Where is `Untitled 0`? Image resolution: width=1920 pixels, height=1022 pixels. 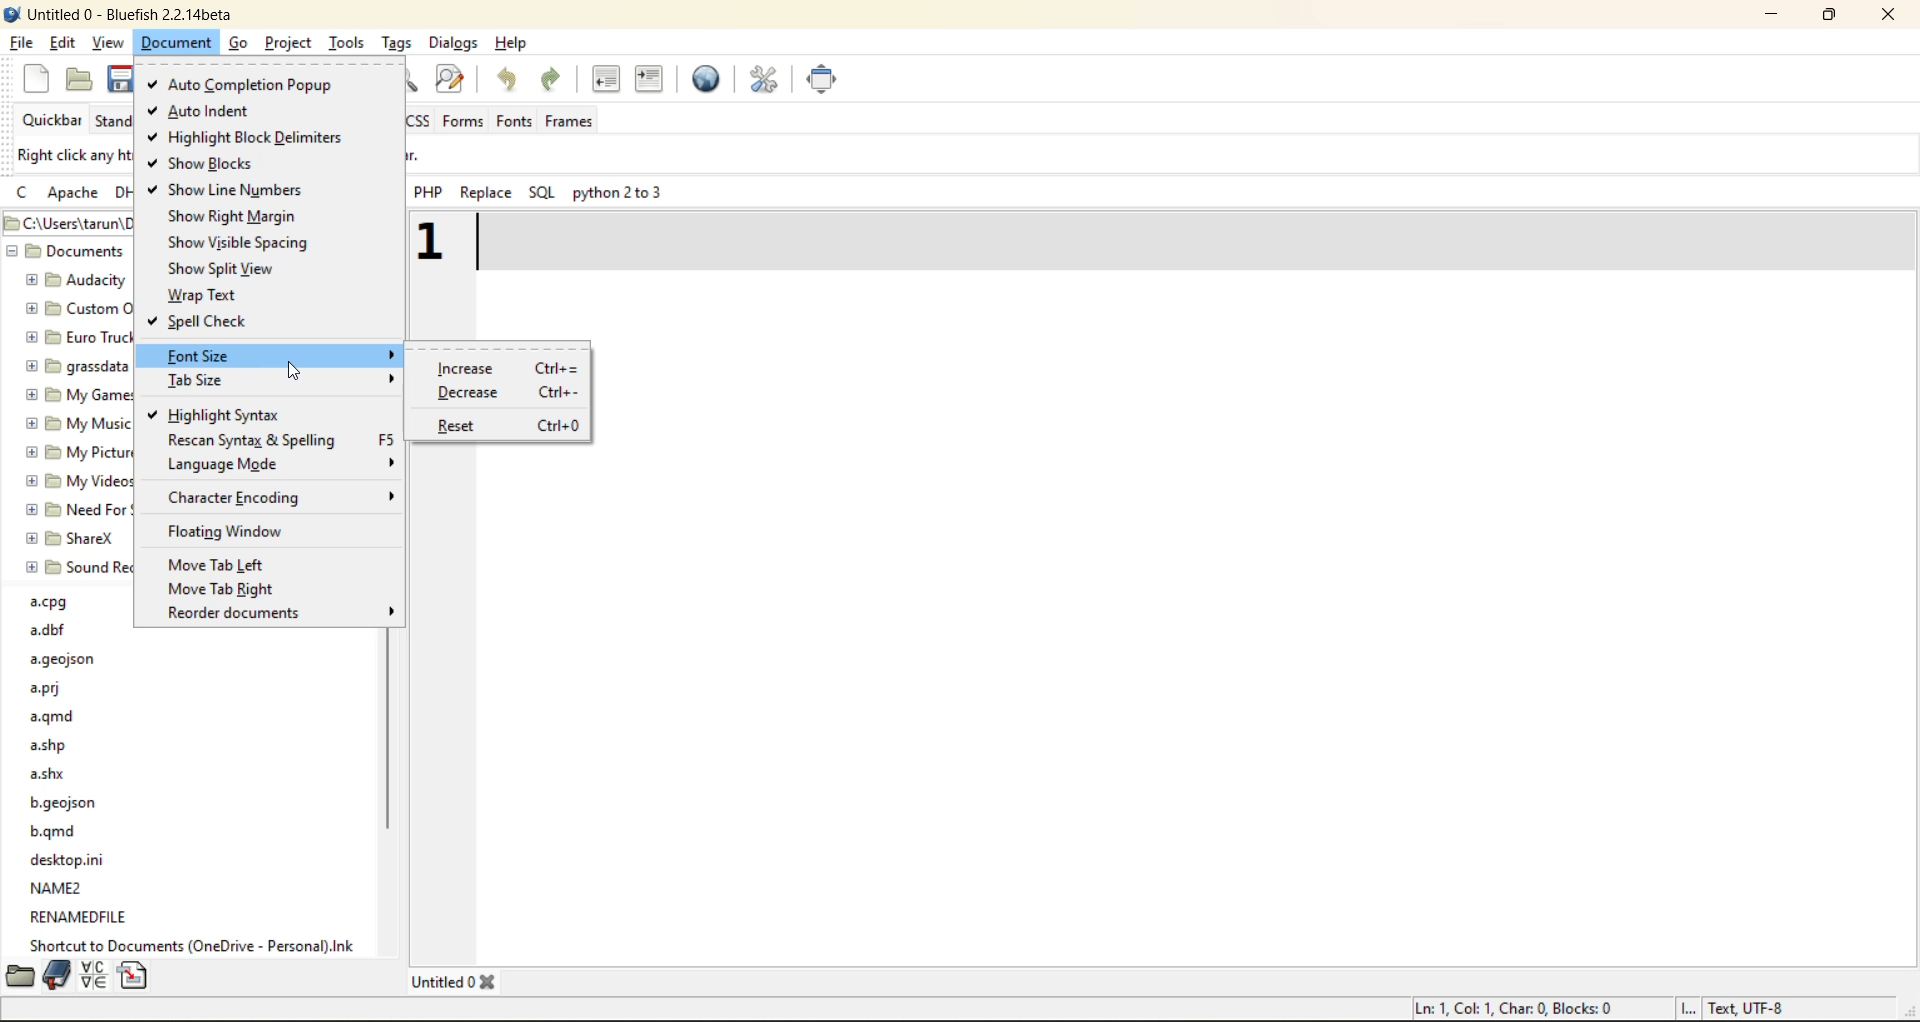 Untitled 0 is located at coordinates (442, 982).